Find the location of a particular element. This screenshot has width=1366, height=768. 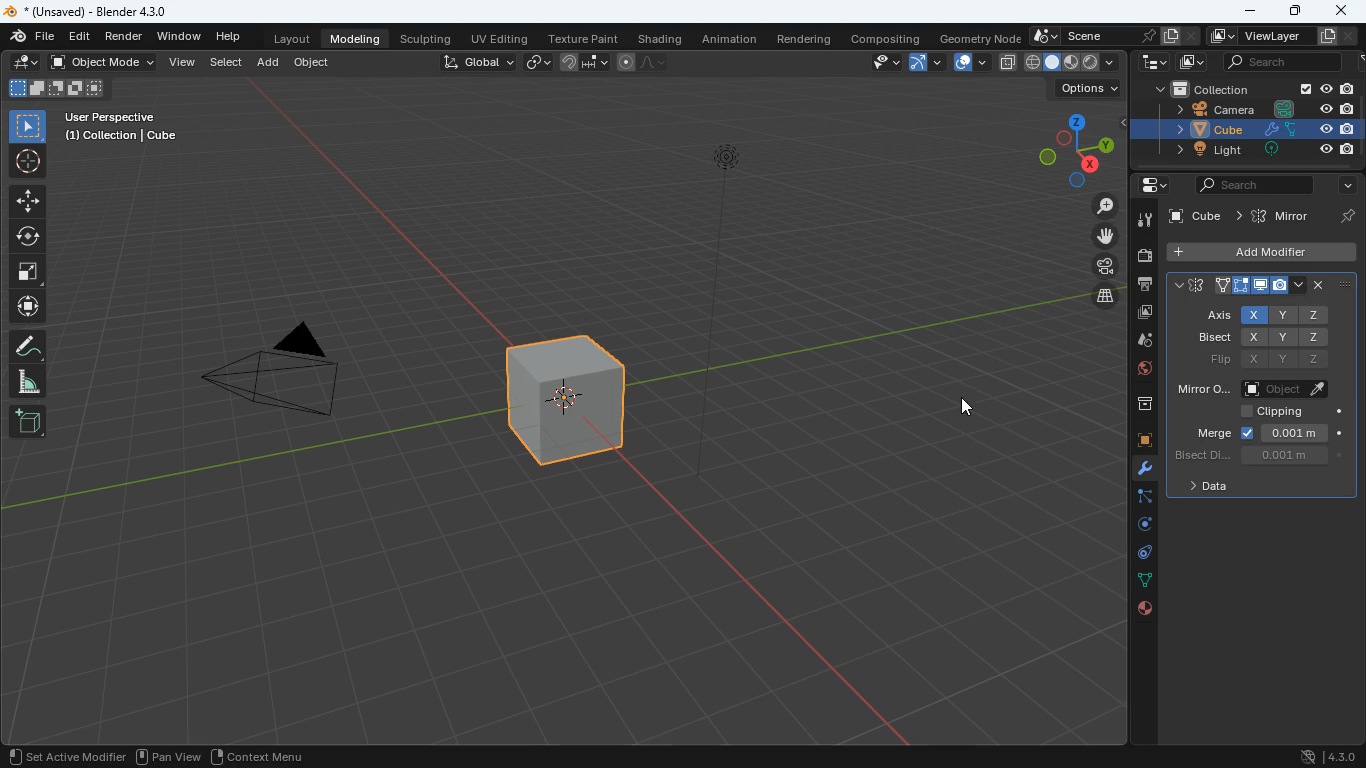

tech is located at coordinates (1151, 63).